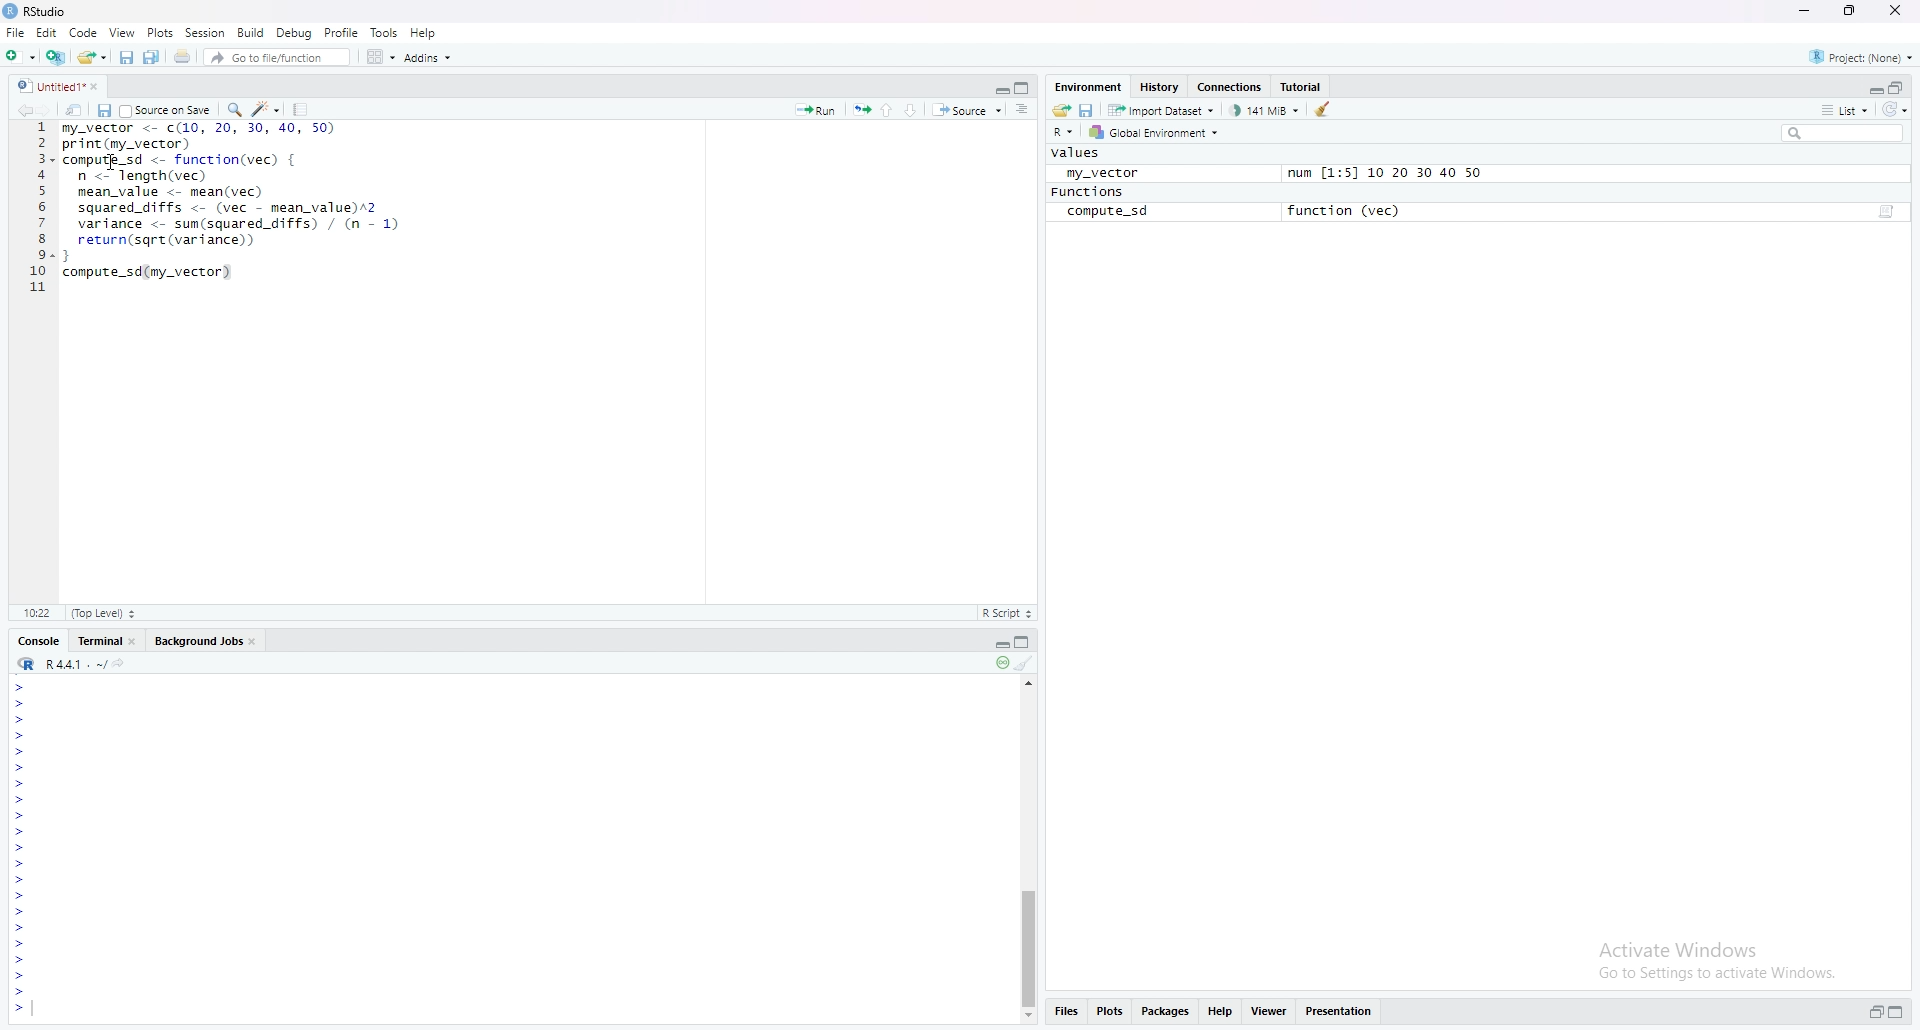  What do you see at coordinates (153, 57) in the screenshot?
I see `Save all open documents (Ctrl + Alt + S)` at bounding box center [153, 57].